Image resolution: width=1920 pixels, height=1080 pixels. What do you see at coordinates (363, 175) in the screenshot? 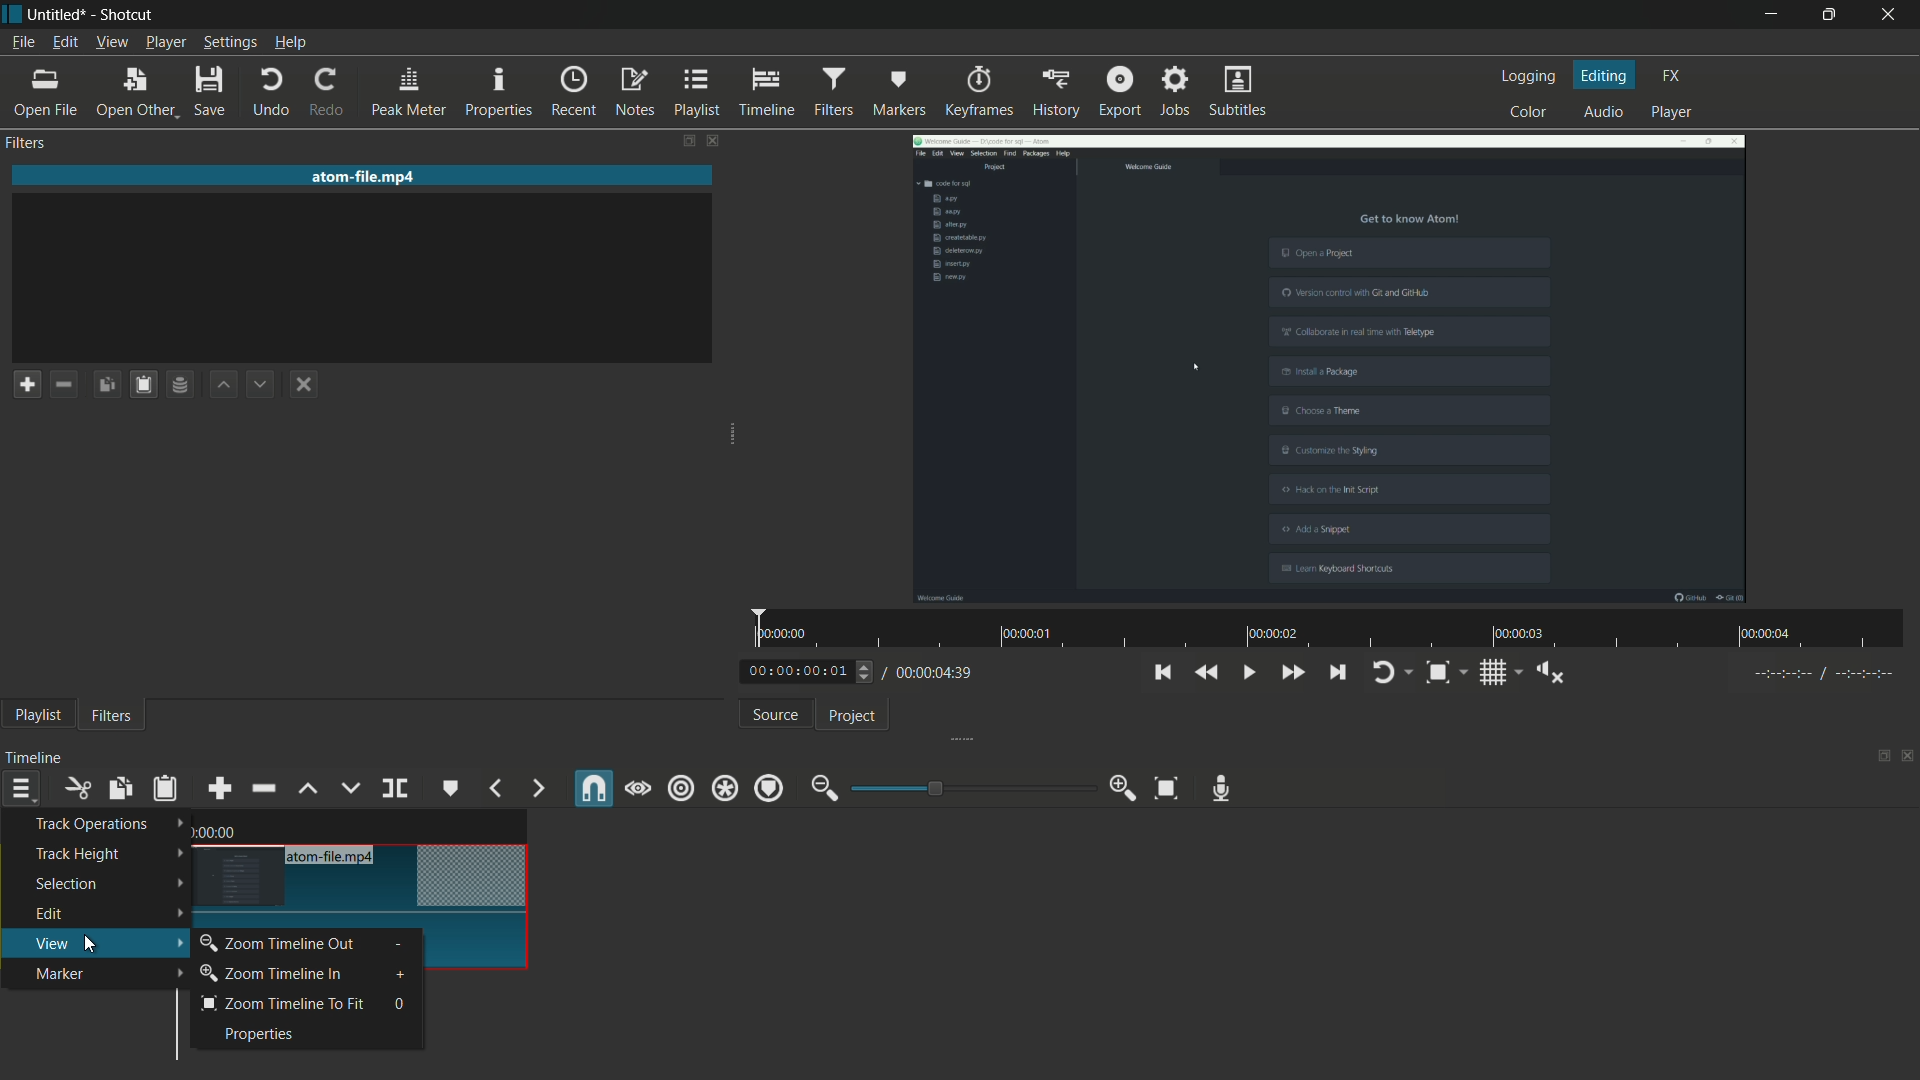
I see `imported file name` at bounding box center [363, 175].